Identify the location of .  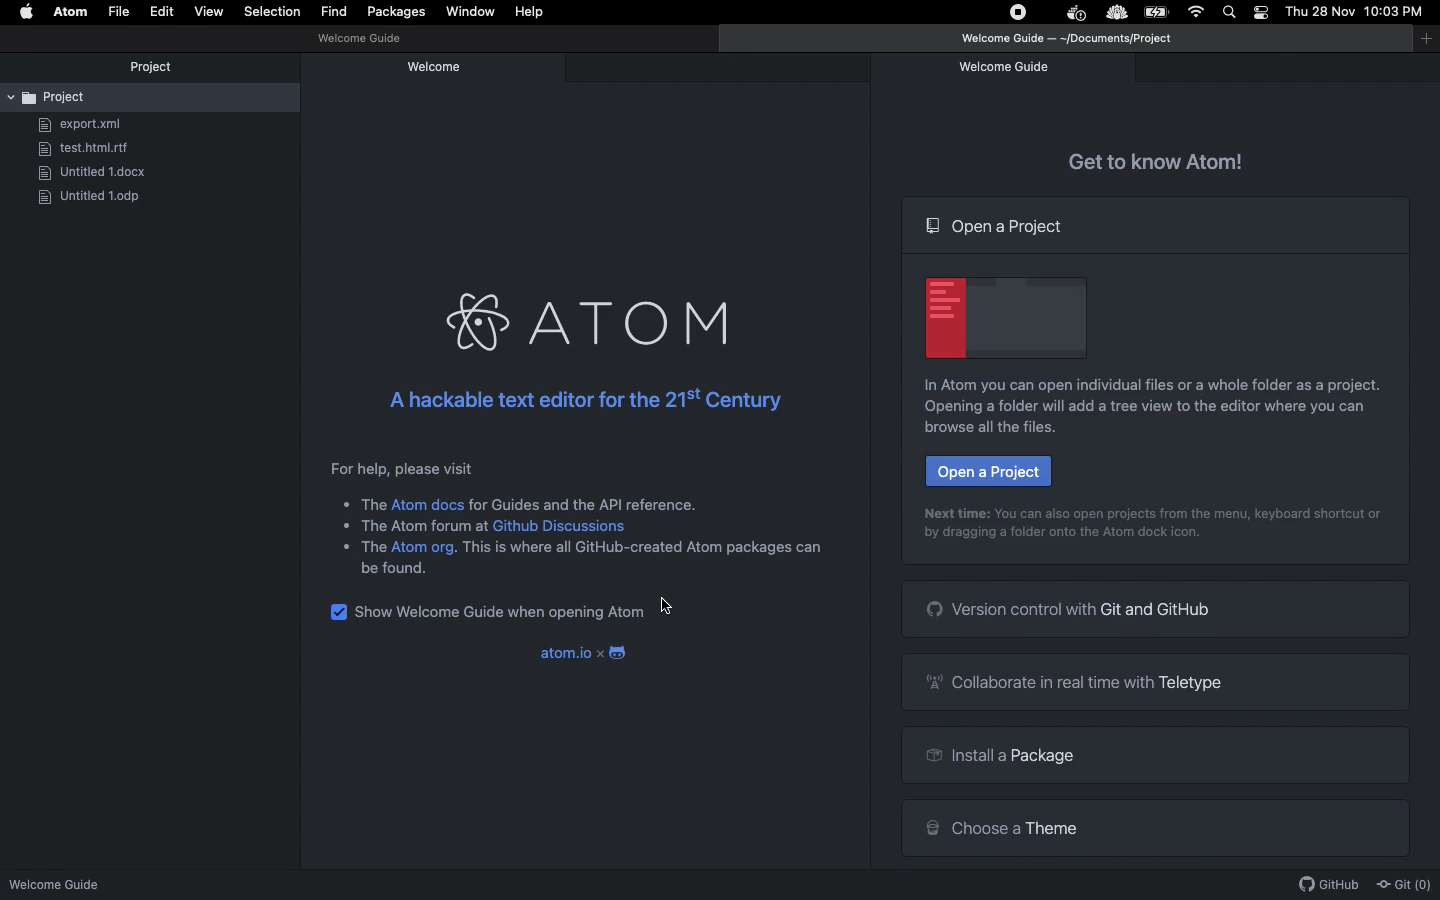
(375, 503).